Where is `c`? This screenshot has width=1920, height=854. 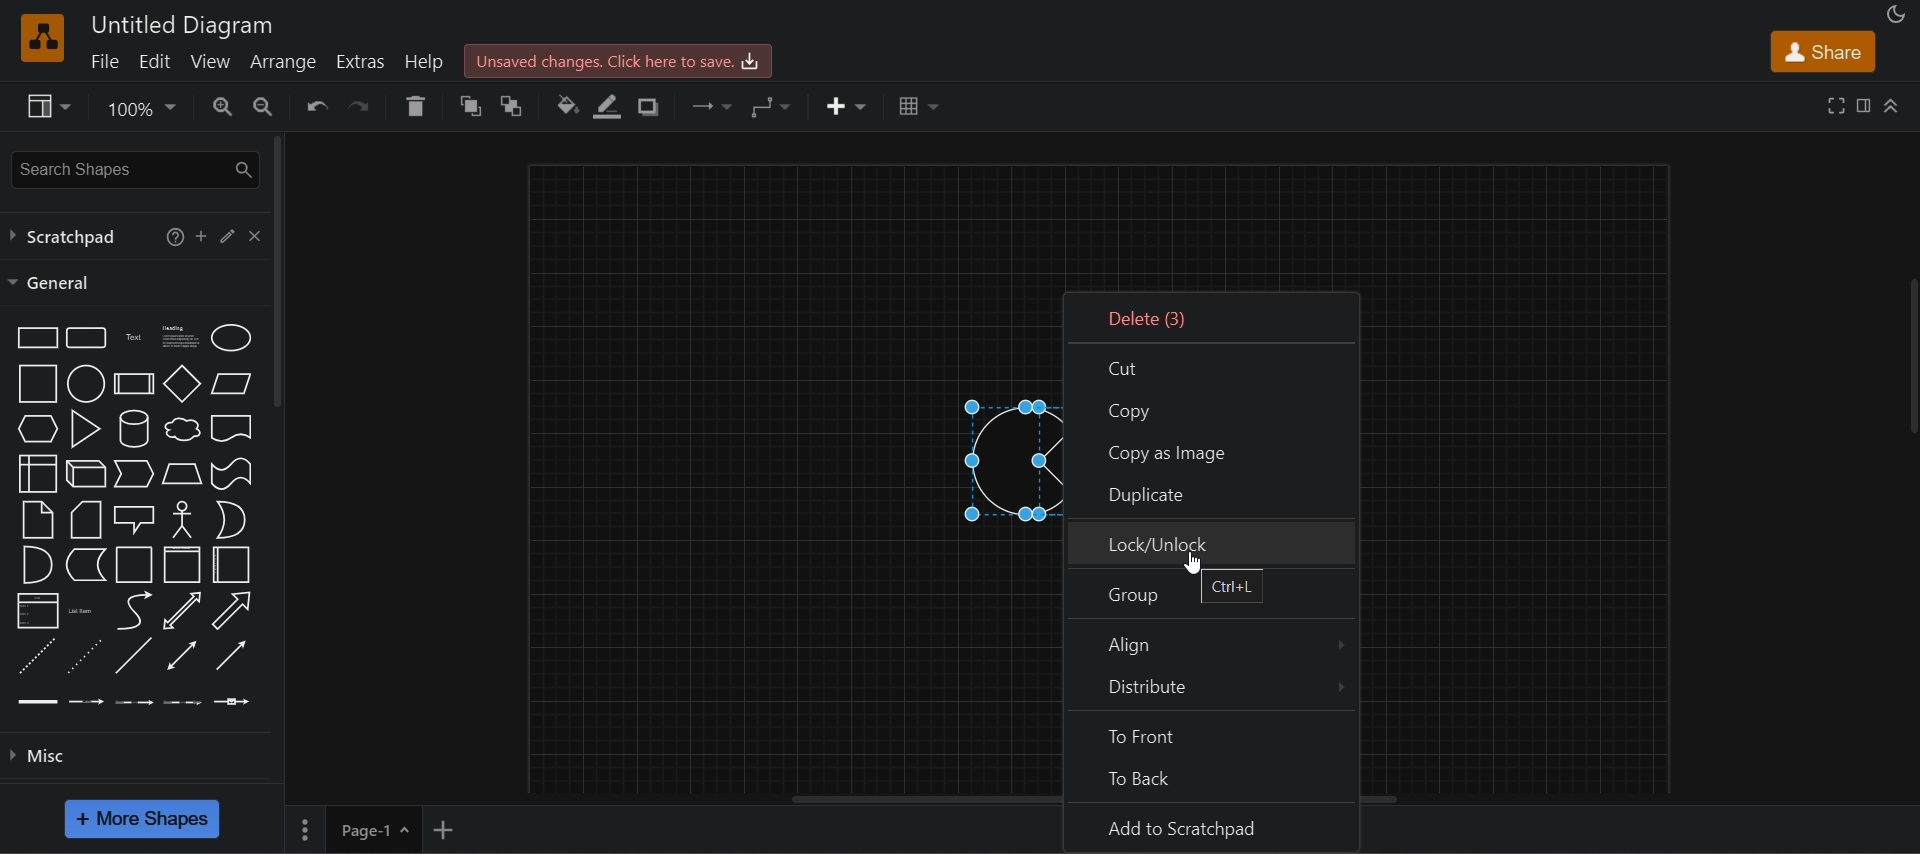
c is located at coordinates (255, 234).